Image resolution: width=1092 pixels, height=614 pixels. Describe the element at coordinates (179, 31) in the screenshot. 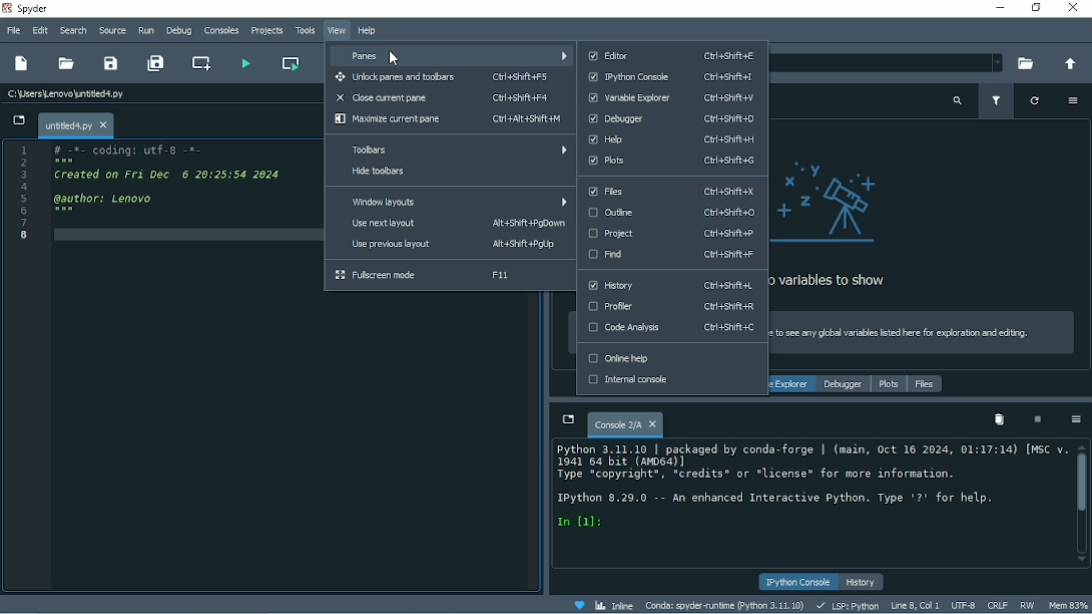

I see `Debug` at that location.